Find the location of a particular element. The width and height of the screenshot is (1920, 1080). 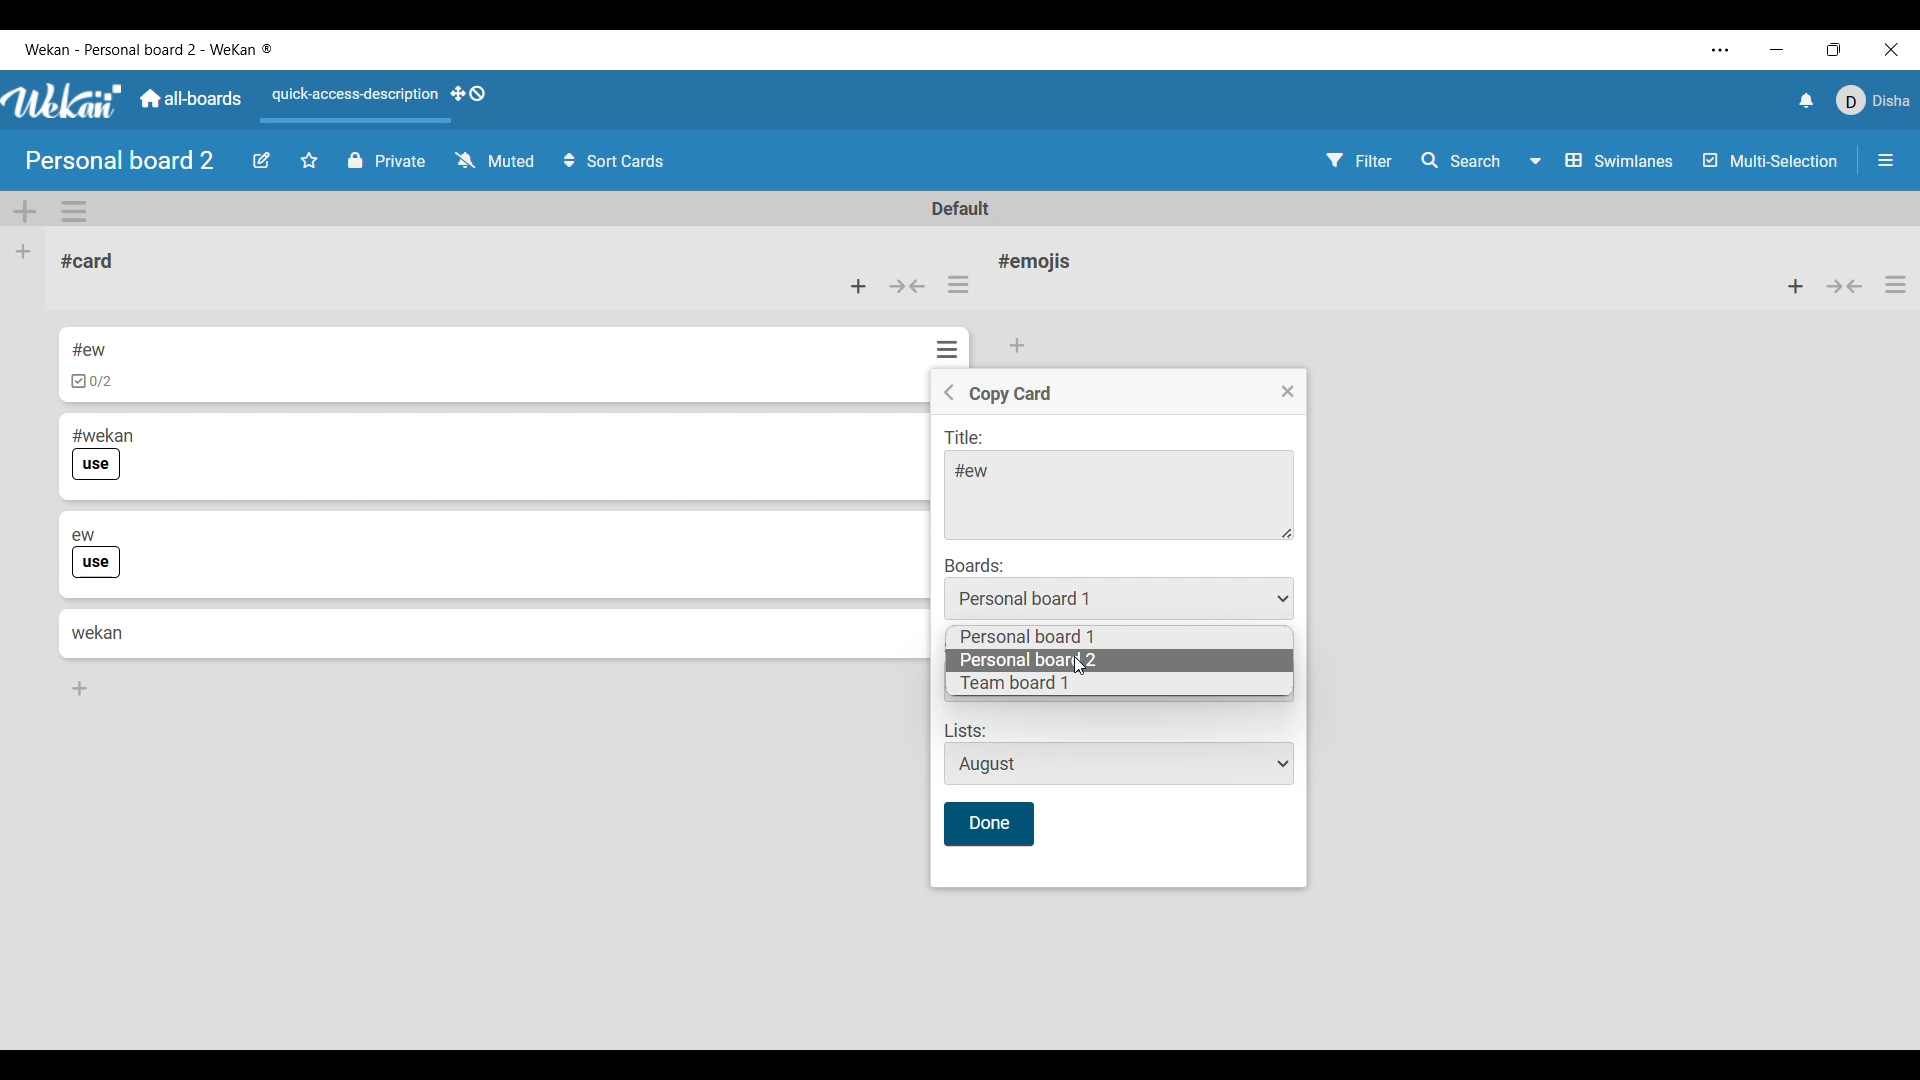

Close is located at coordinates (1288, 392).